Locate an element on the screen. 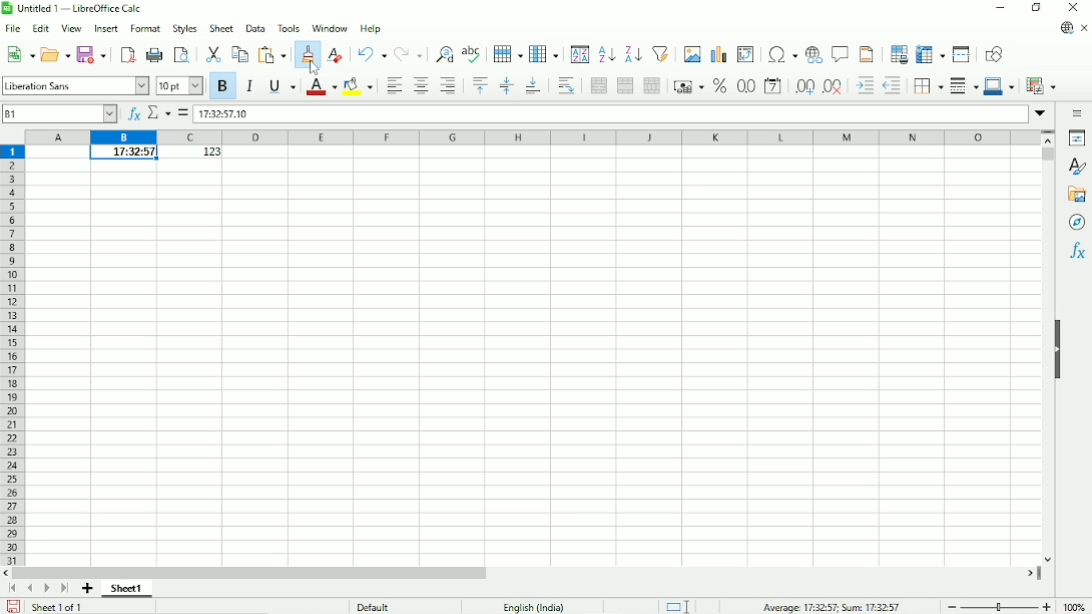  Format as currency is located at coordinates (689, 87).